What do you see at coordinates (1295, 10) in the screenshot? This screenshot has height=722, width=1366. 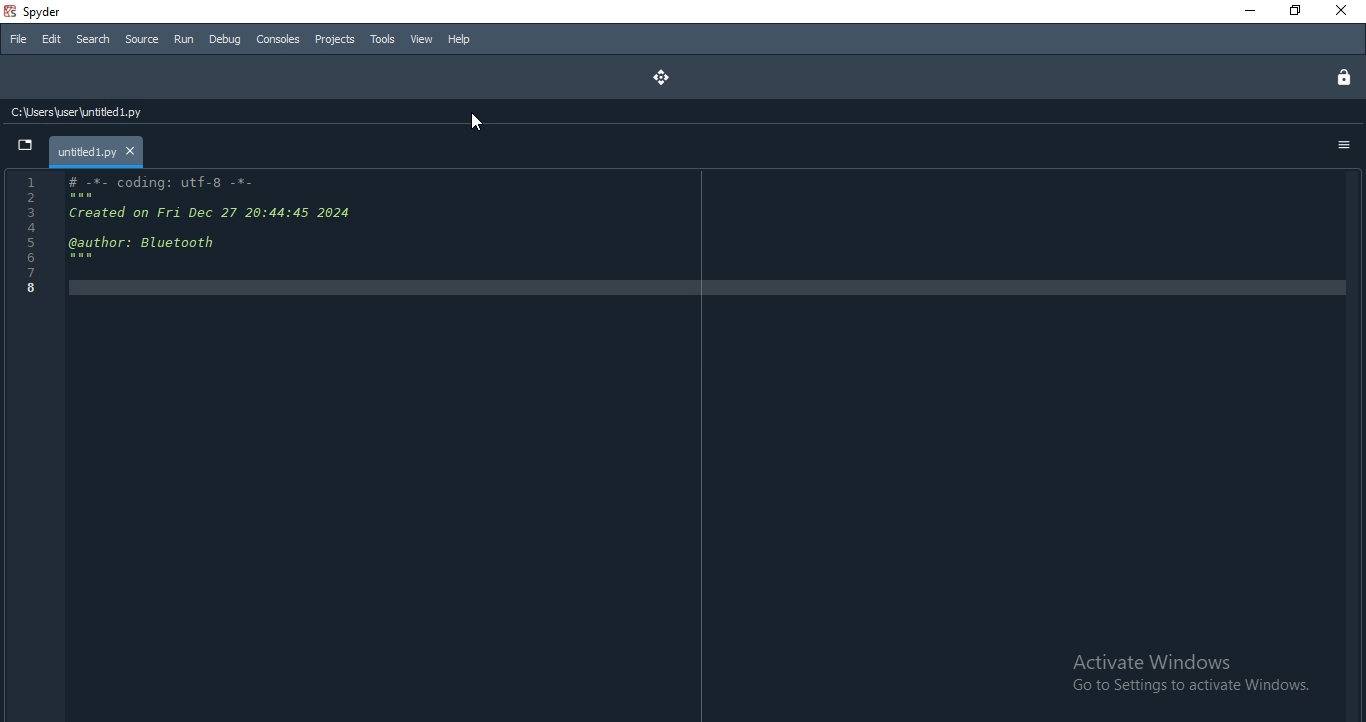 I see `Restore` at bounding box center [1295, 10].